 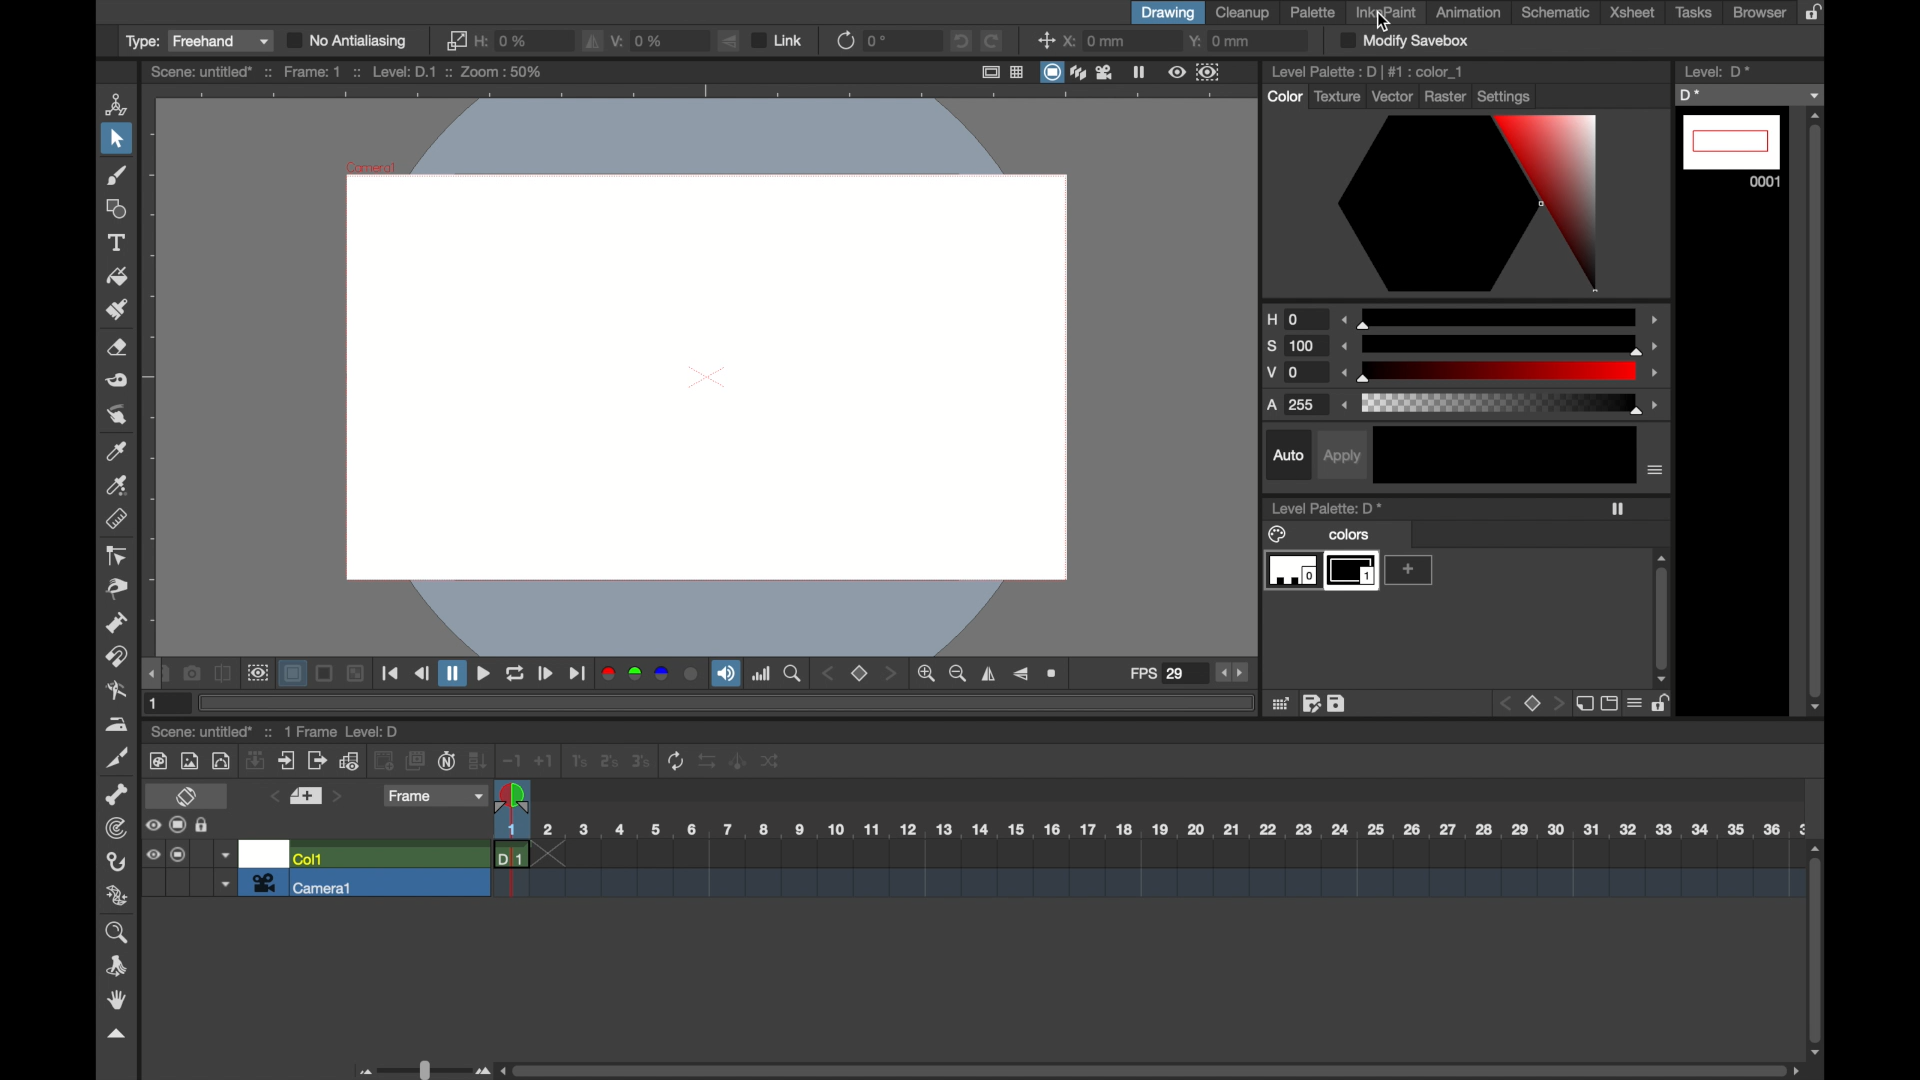 What do you see at coordinates (1278, 705) in the screenshot?
I see `grid` at bounding box center [1278, 705].